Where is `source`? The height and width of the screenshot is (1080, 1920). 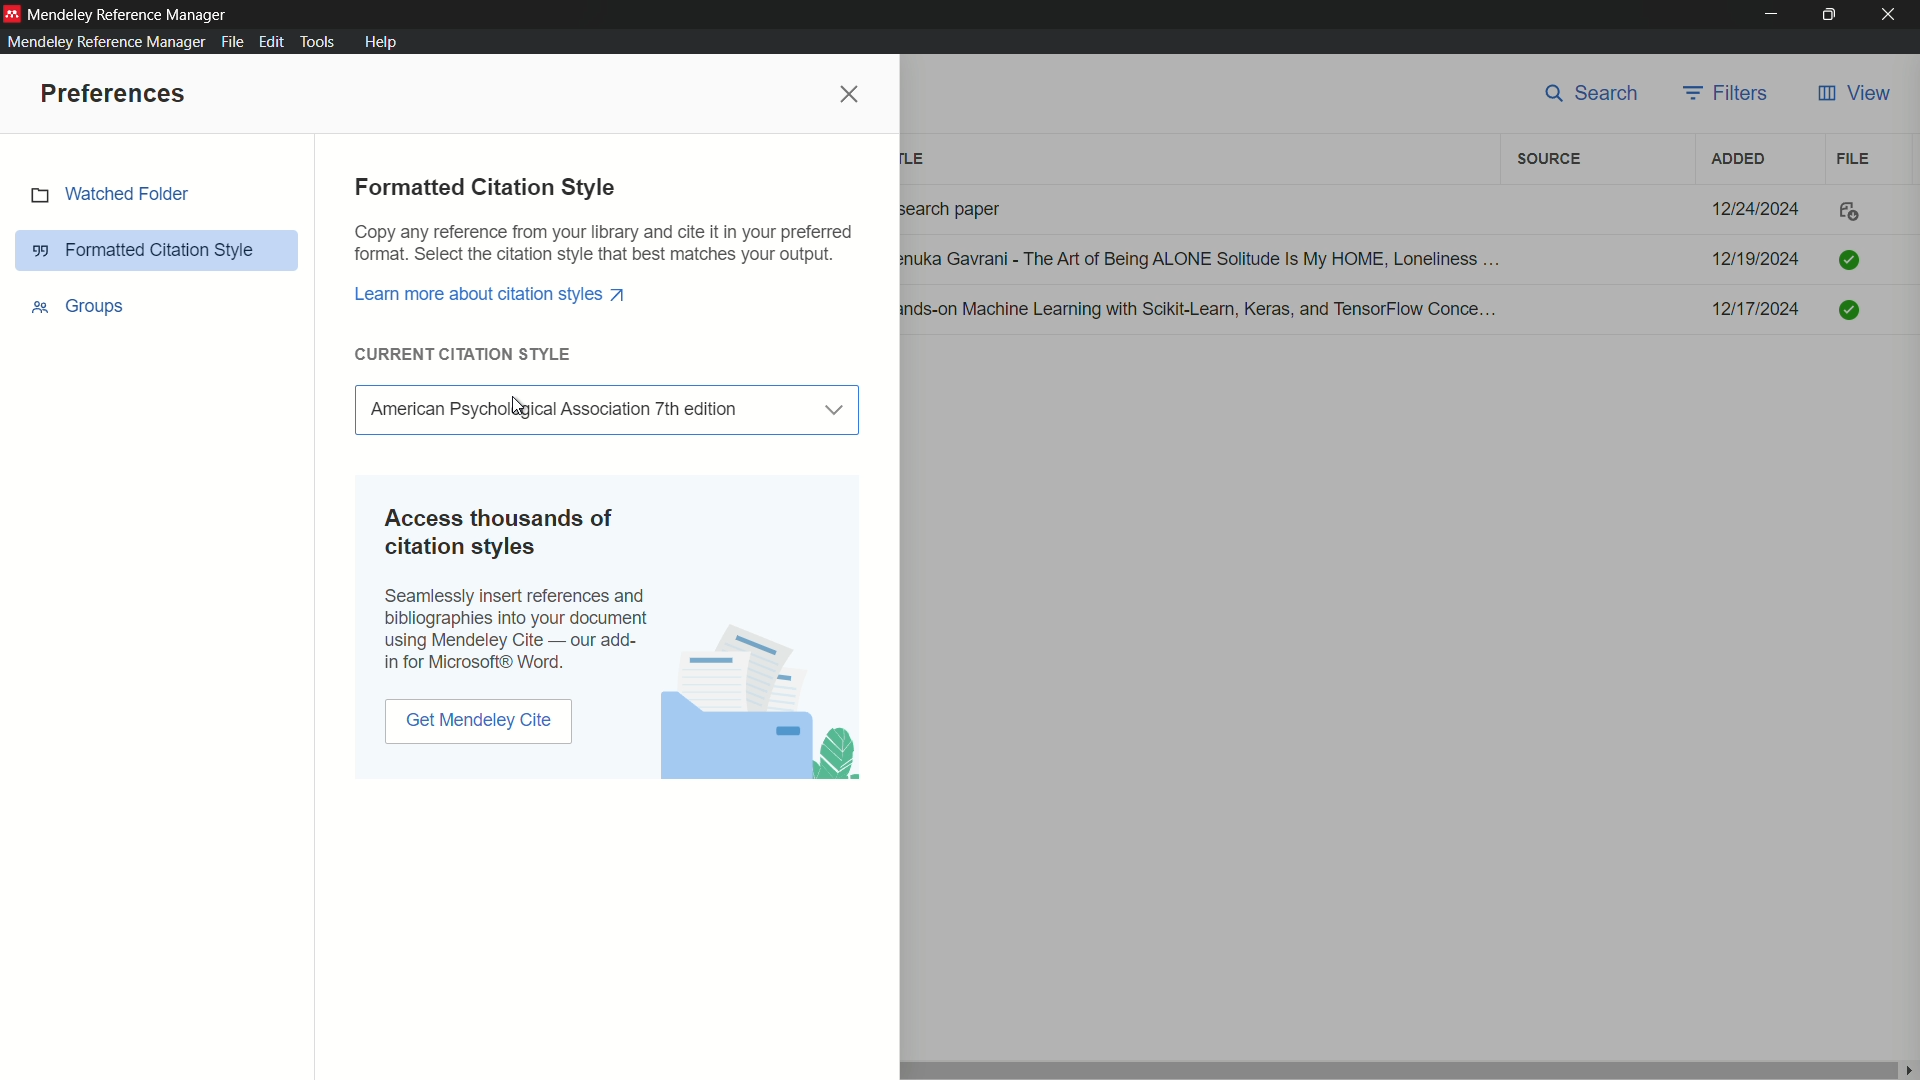
source is located at coordinates (1549, 160).